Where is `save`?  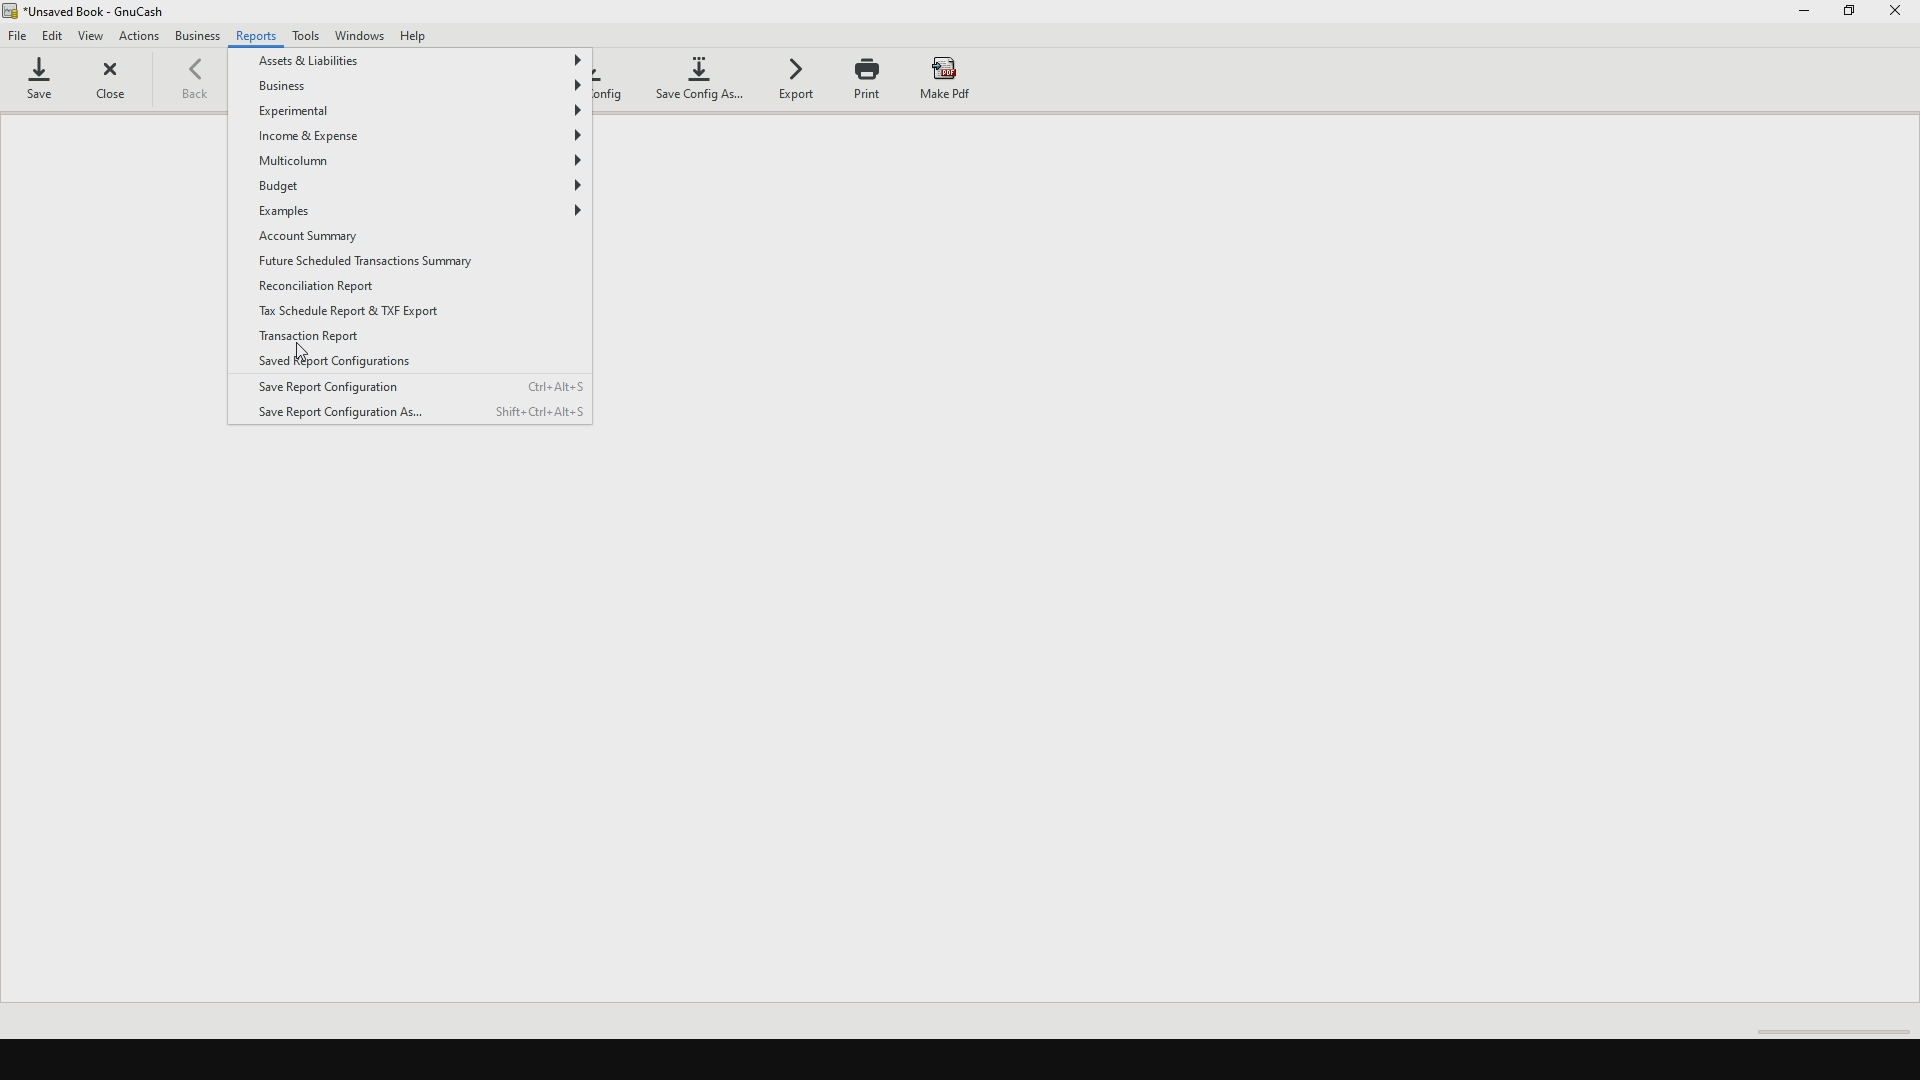
save is located at coordinates (47, 83).